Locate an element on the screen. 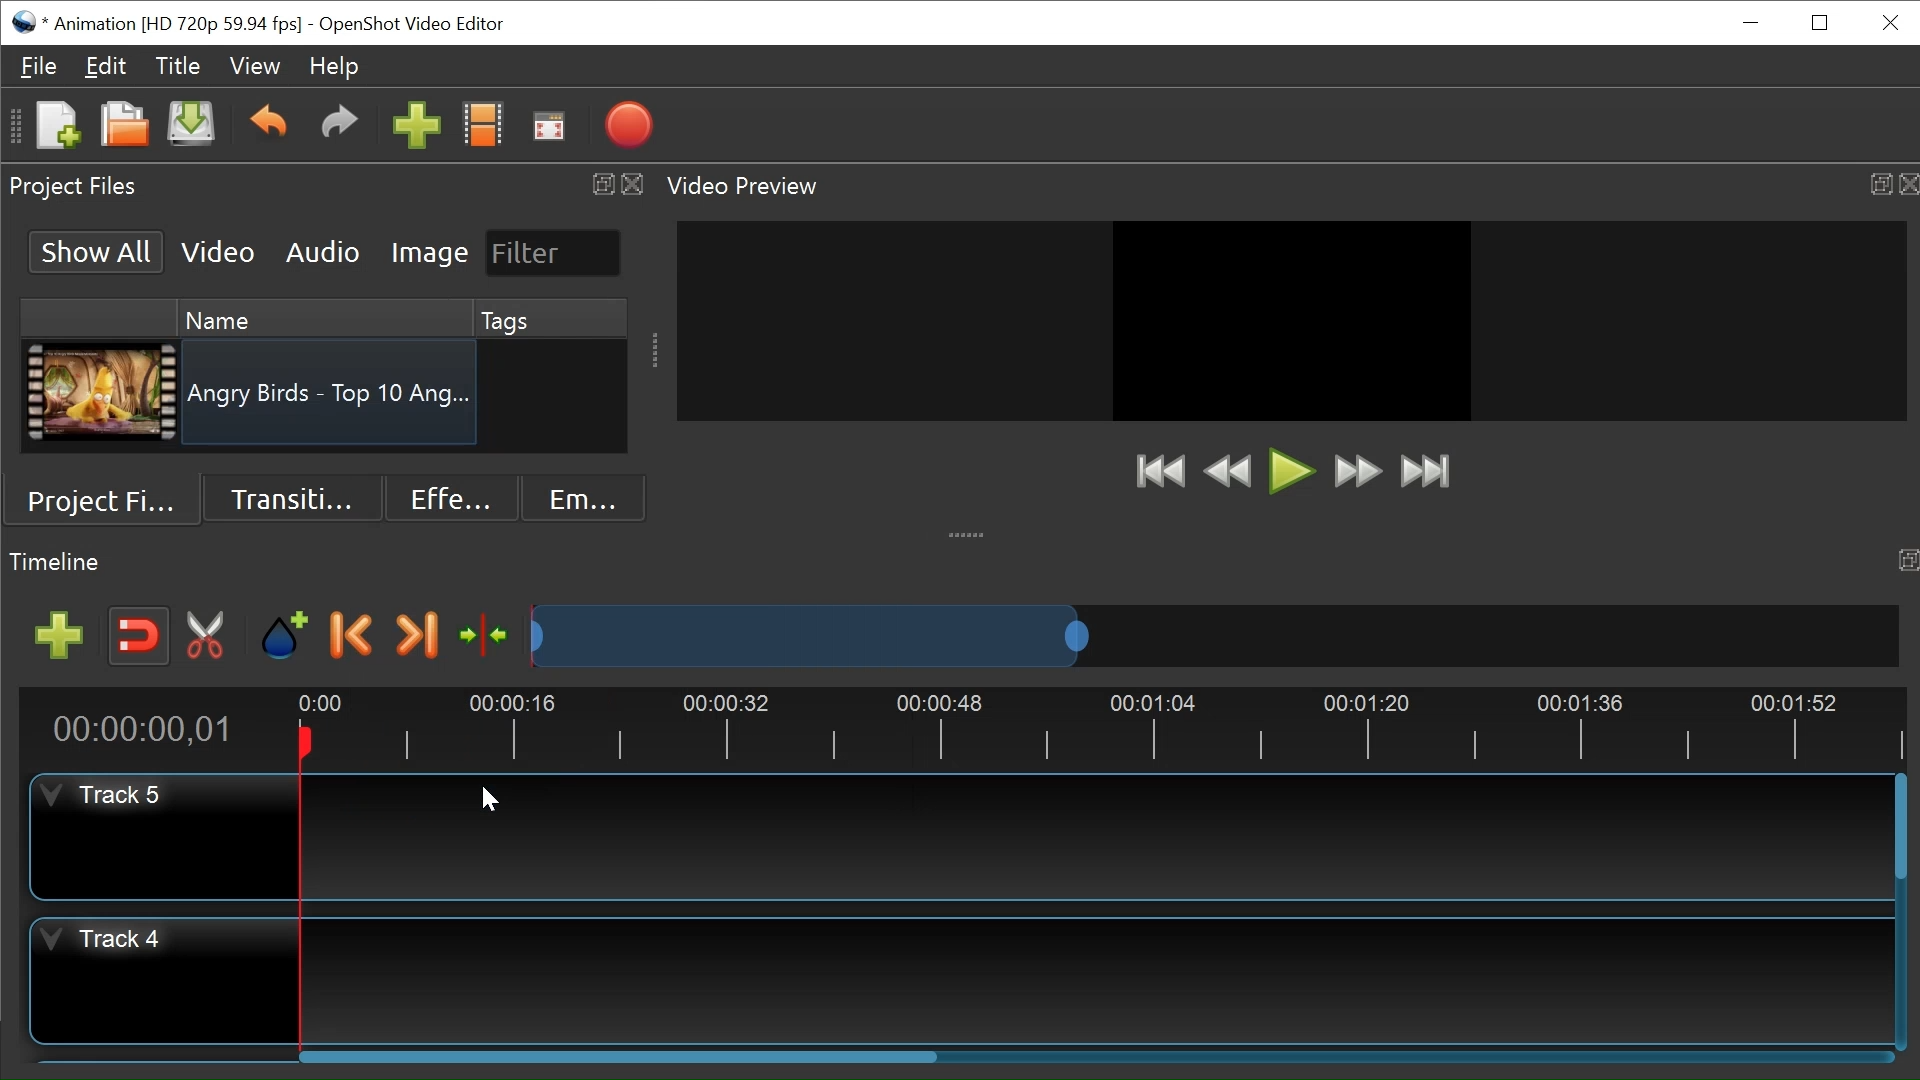 The height and width of the screenshot is (1080, 1920). Timeline Panel is located at coordinates (58, 562).